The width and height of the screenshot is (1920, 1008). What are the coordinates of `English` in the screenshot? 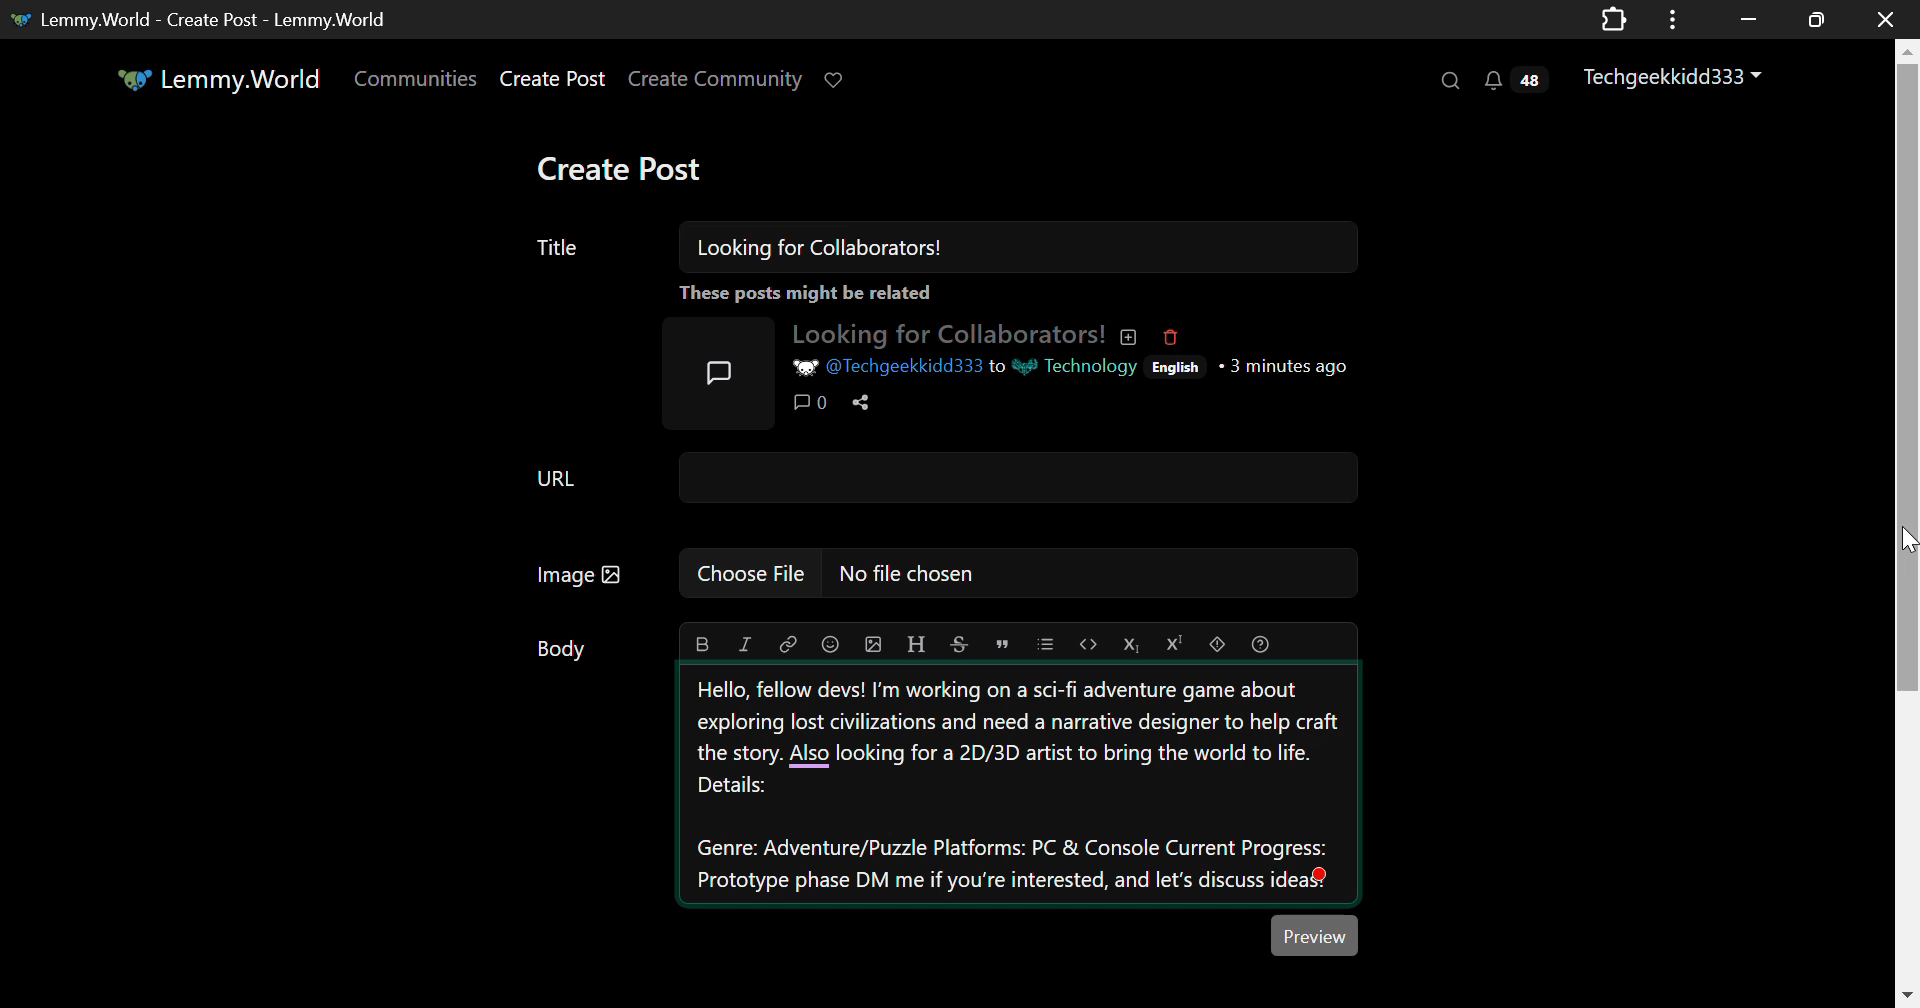 It's located at (1176, 367).